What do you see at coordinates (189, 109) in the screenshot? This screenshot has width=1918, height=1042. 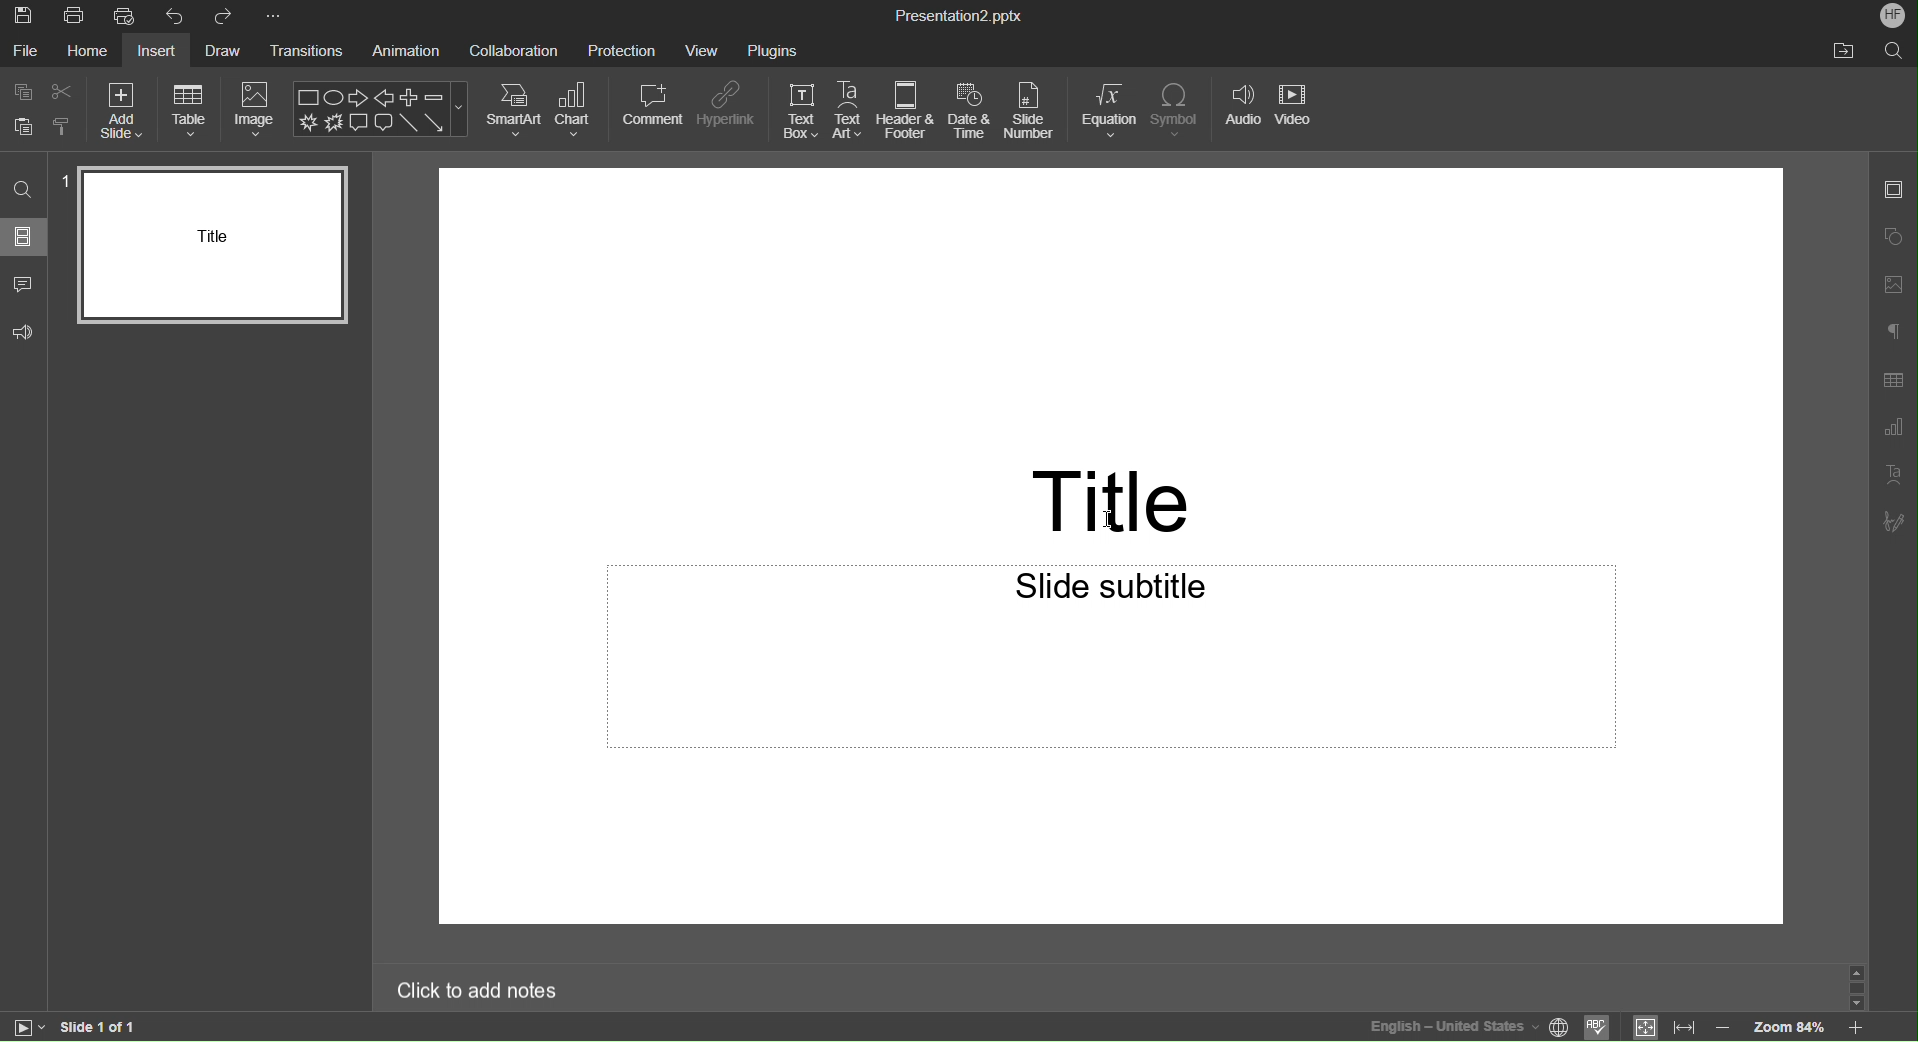 I see `Table` at bounding box center [189, 109].